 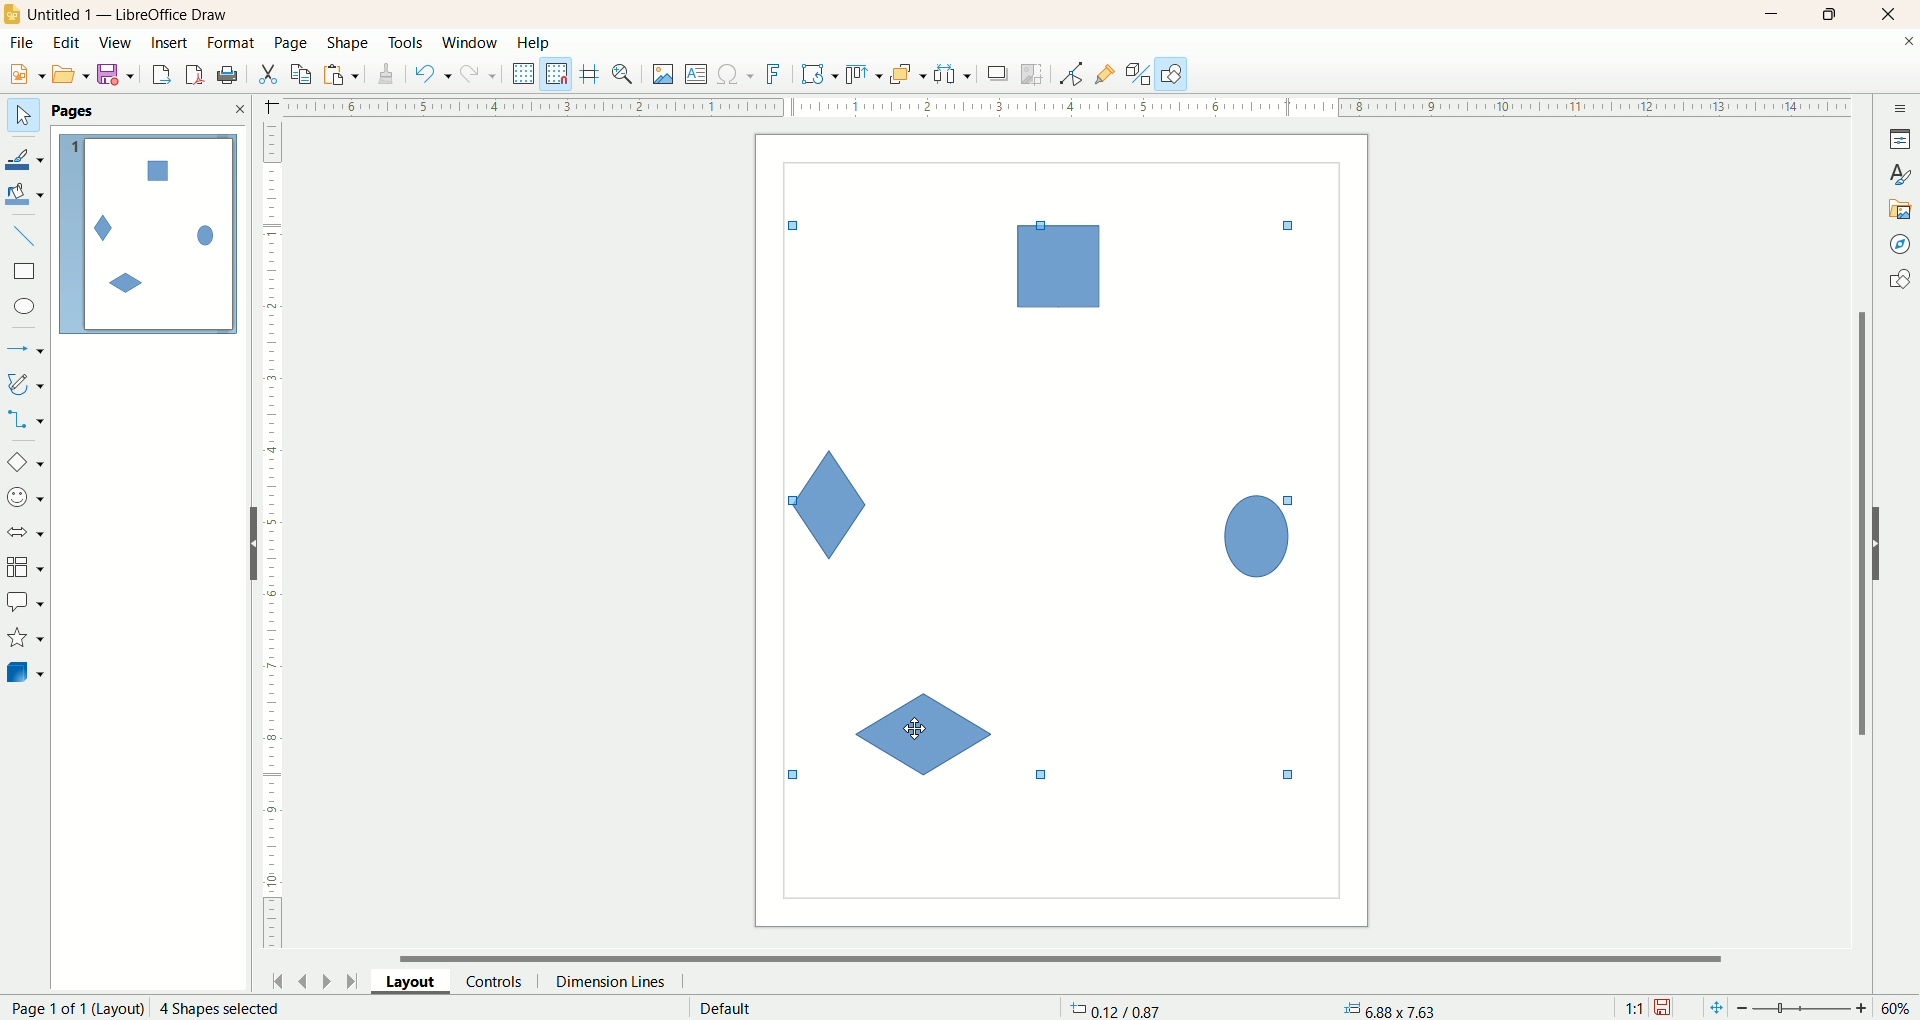 I want to click on page1, so click(x=149, y=234).